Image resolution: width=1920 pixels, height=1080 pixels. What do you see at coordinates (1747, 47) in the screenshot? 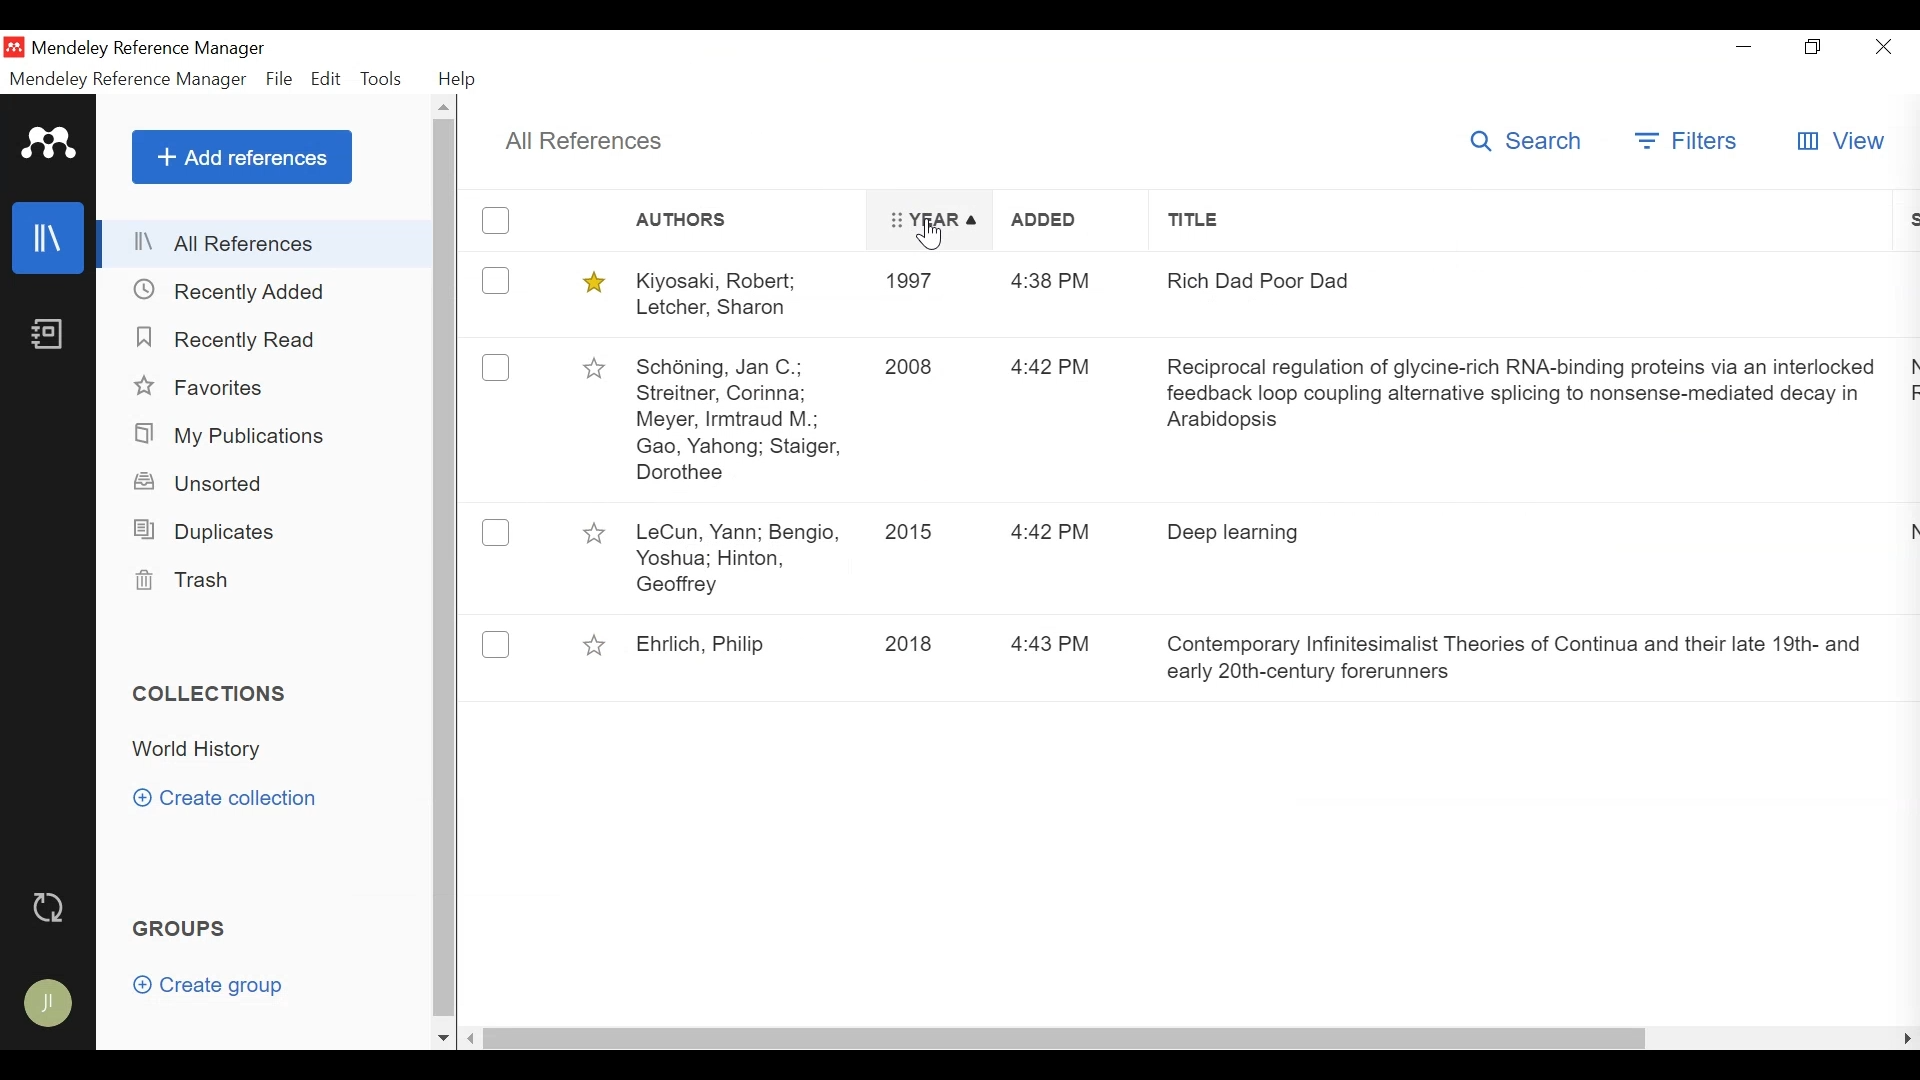
I see `minimize` at bounding box center [1747, 47].